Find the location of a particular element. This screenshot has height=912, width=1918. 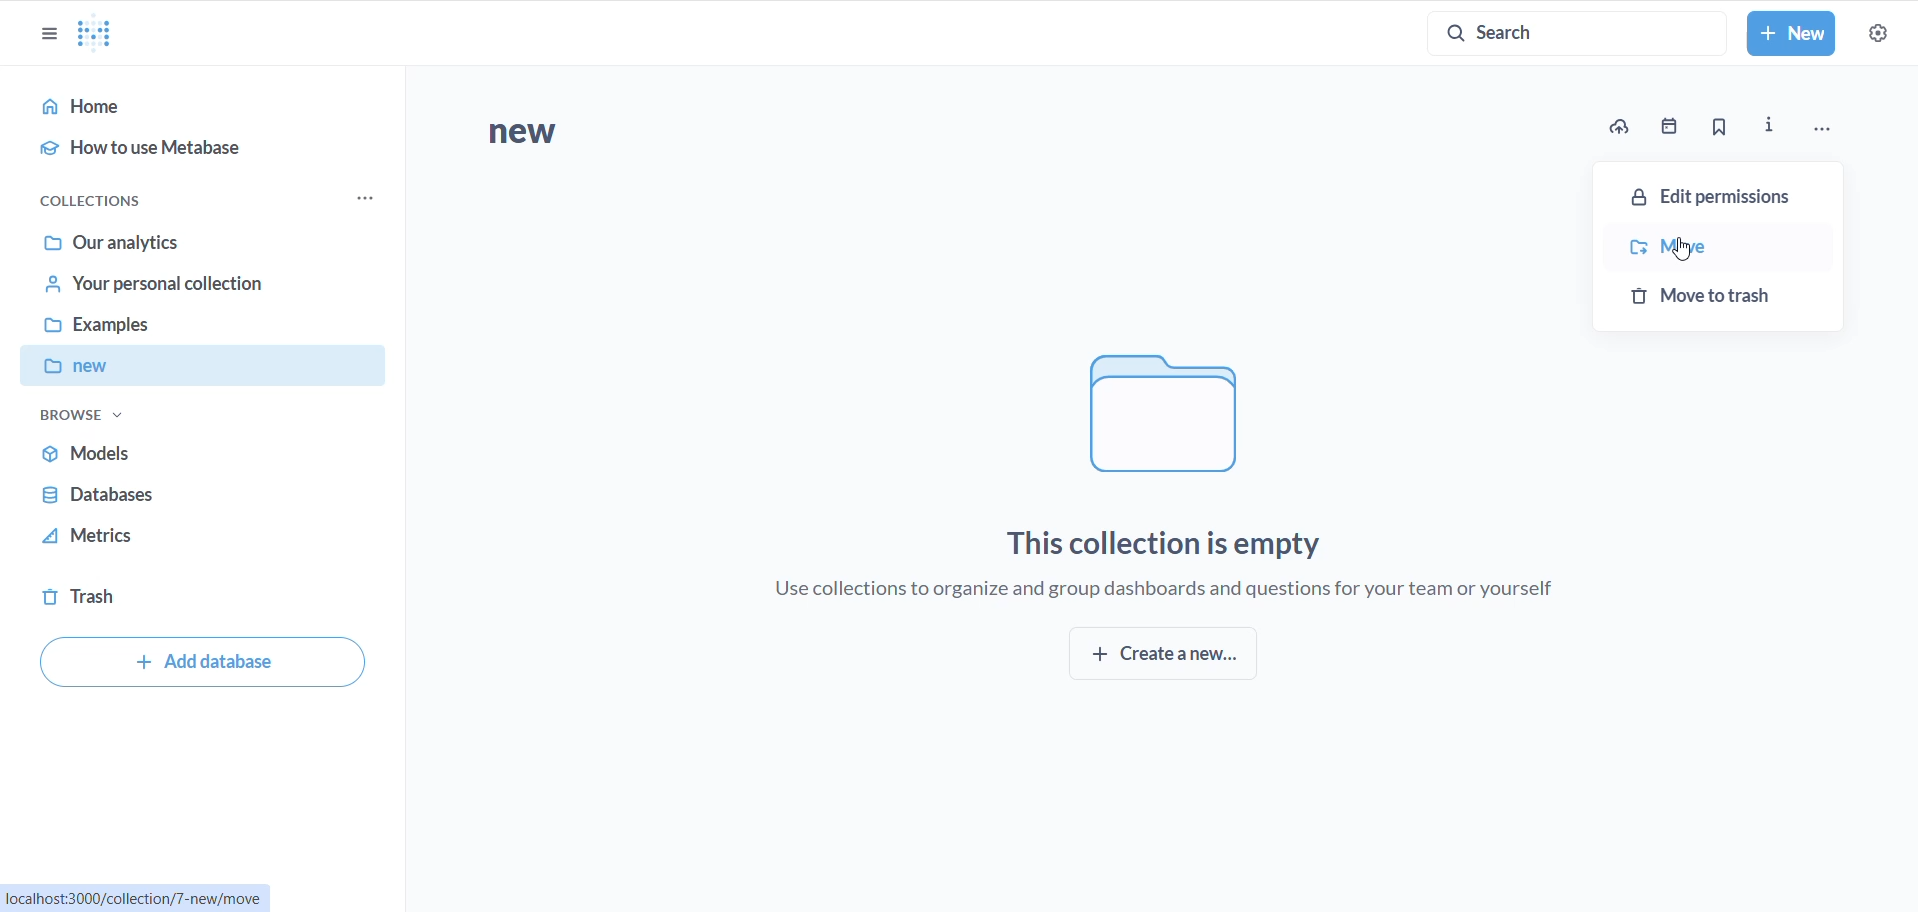

NEW BUTTON is located at coordinates (1792, 35).